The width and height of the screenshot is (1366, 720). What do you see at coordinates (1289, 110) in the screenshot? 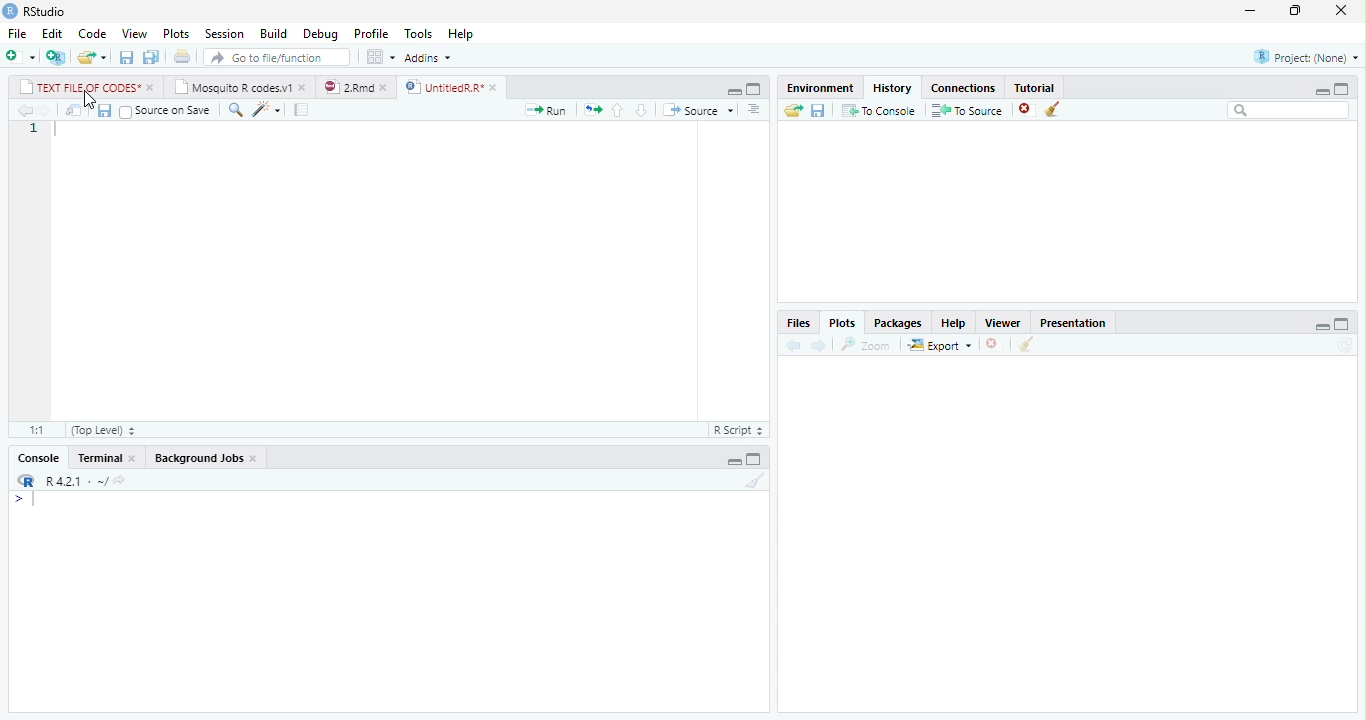
I see `search` at bounding box center [1289, 110].